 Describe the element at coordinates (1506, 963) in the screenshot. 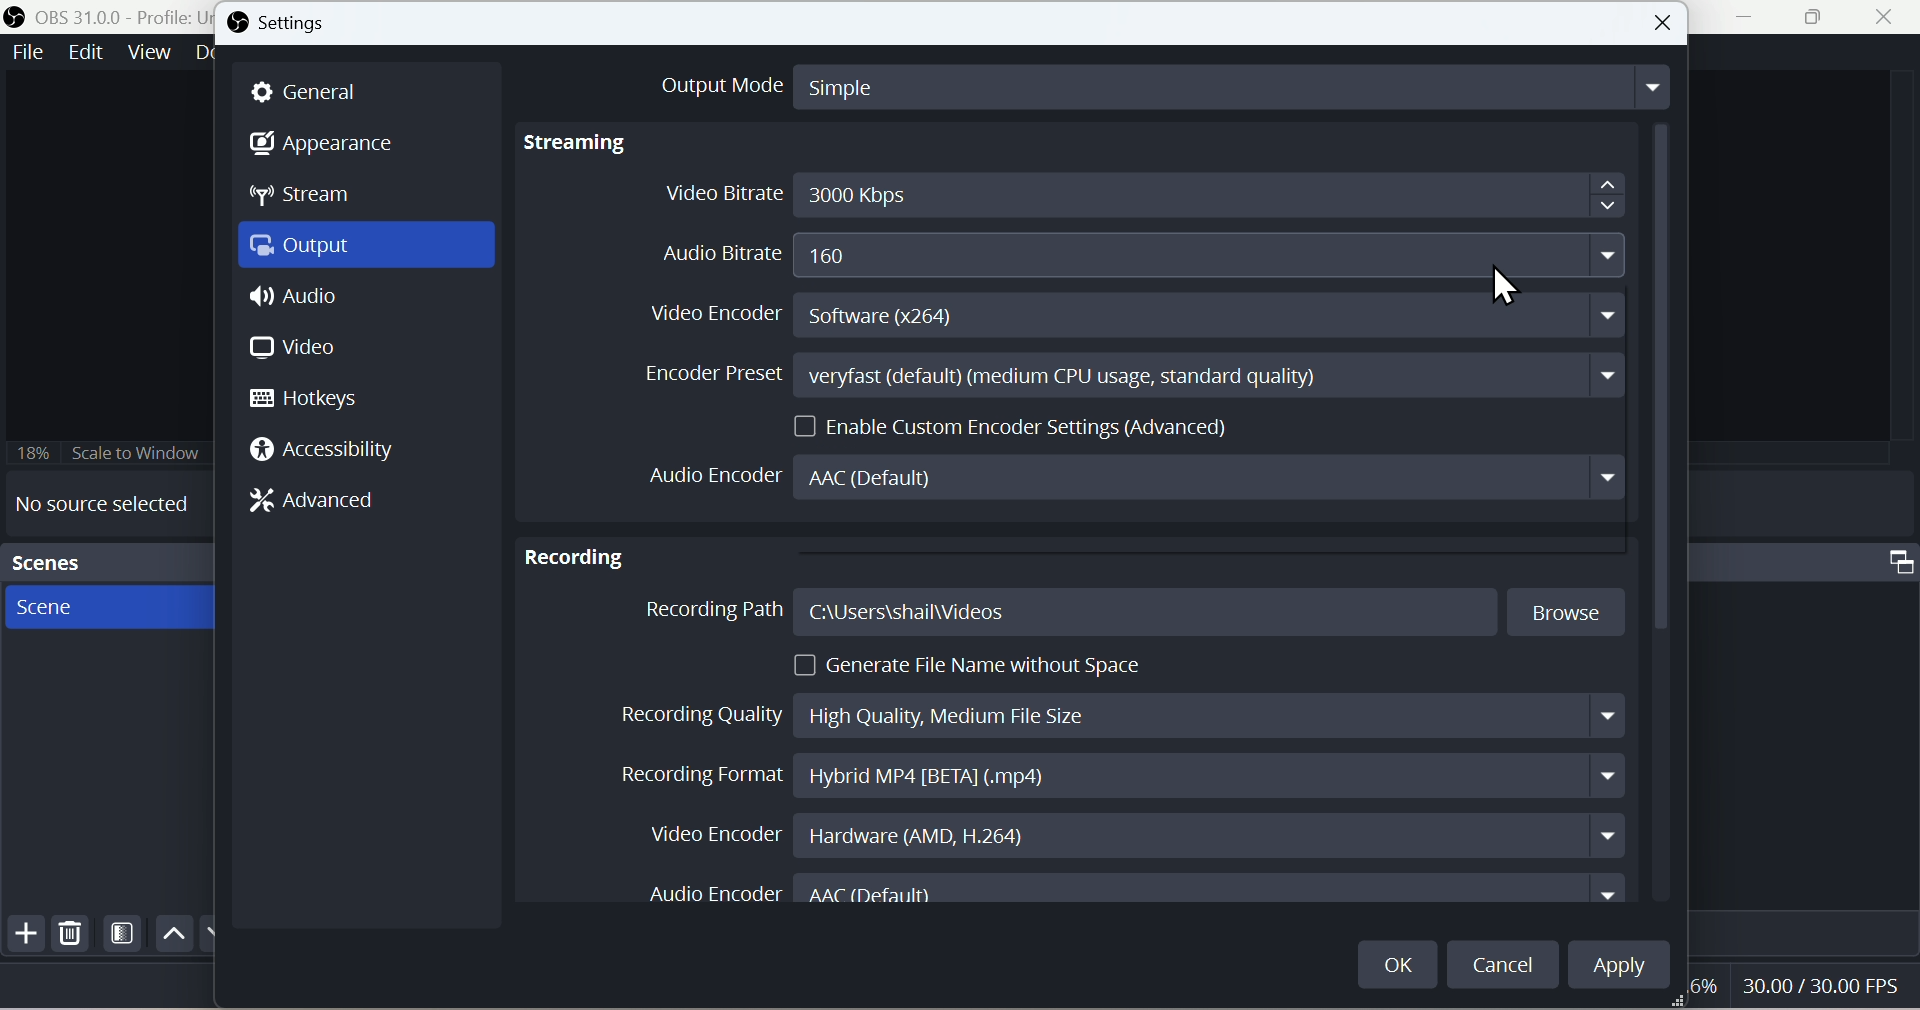

I see `cancel` at that location.